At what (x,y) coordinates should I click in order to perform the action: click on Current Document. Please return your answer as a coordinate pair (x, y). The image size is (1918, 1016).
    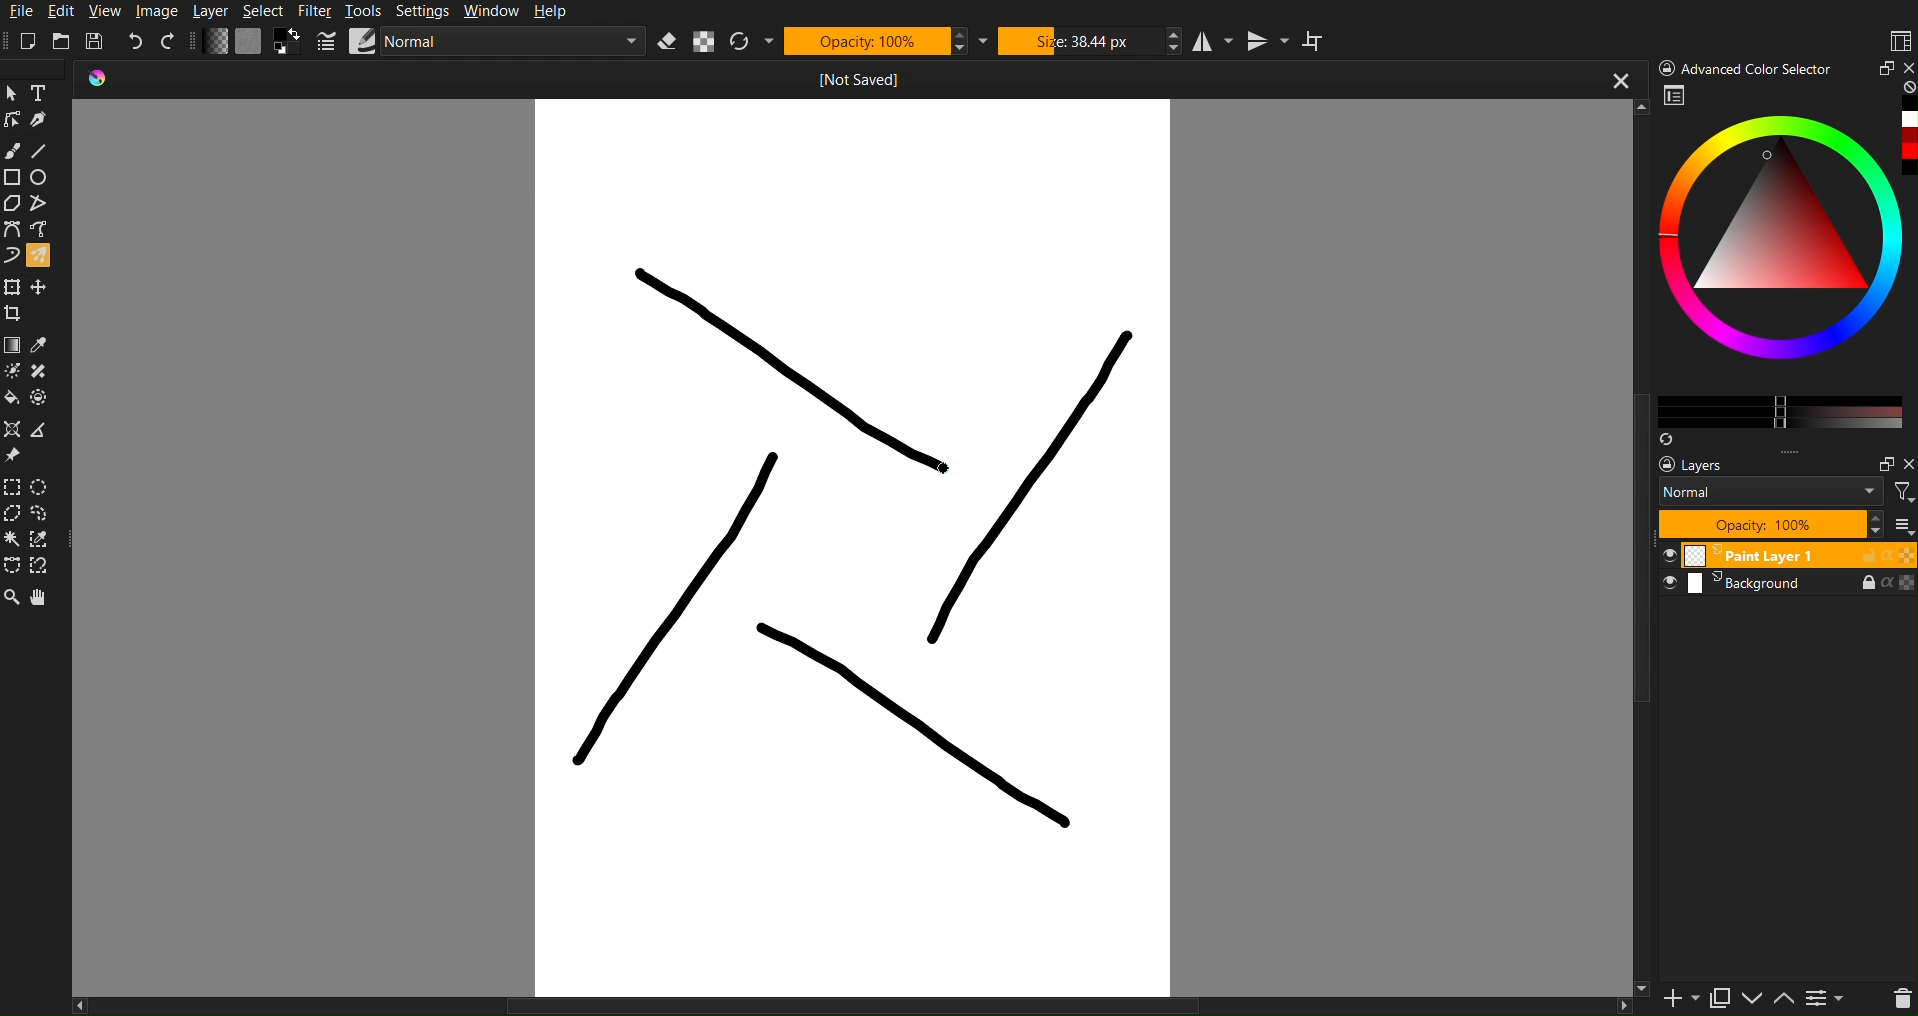
    Looking at the image, I should click on (820, 78).